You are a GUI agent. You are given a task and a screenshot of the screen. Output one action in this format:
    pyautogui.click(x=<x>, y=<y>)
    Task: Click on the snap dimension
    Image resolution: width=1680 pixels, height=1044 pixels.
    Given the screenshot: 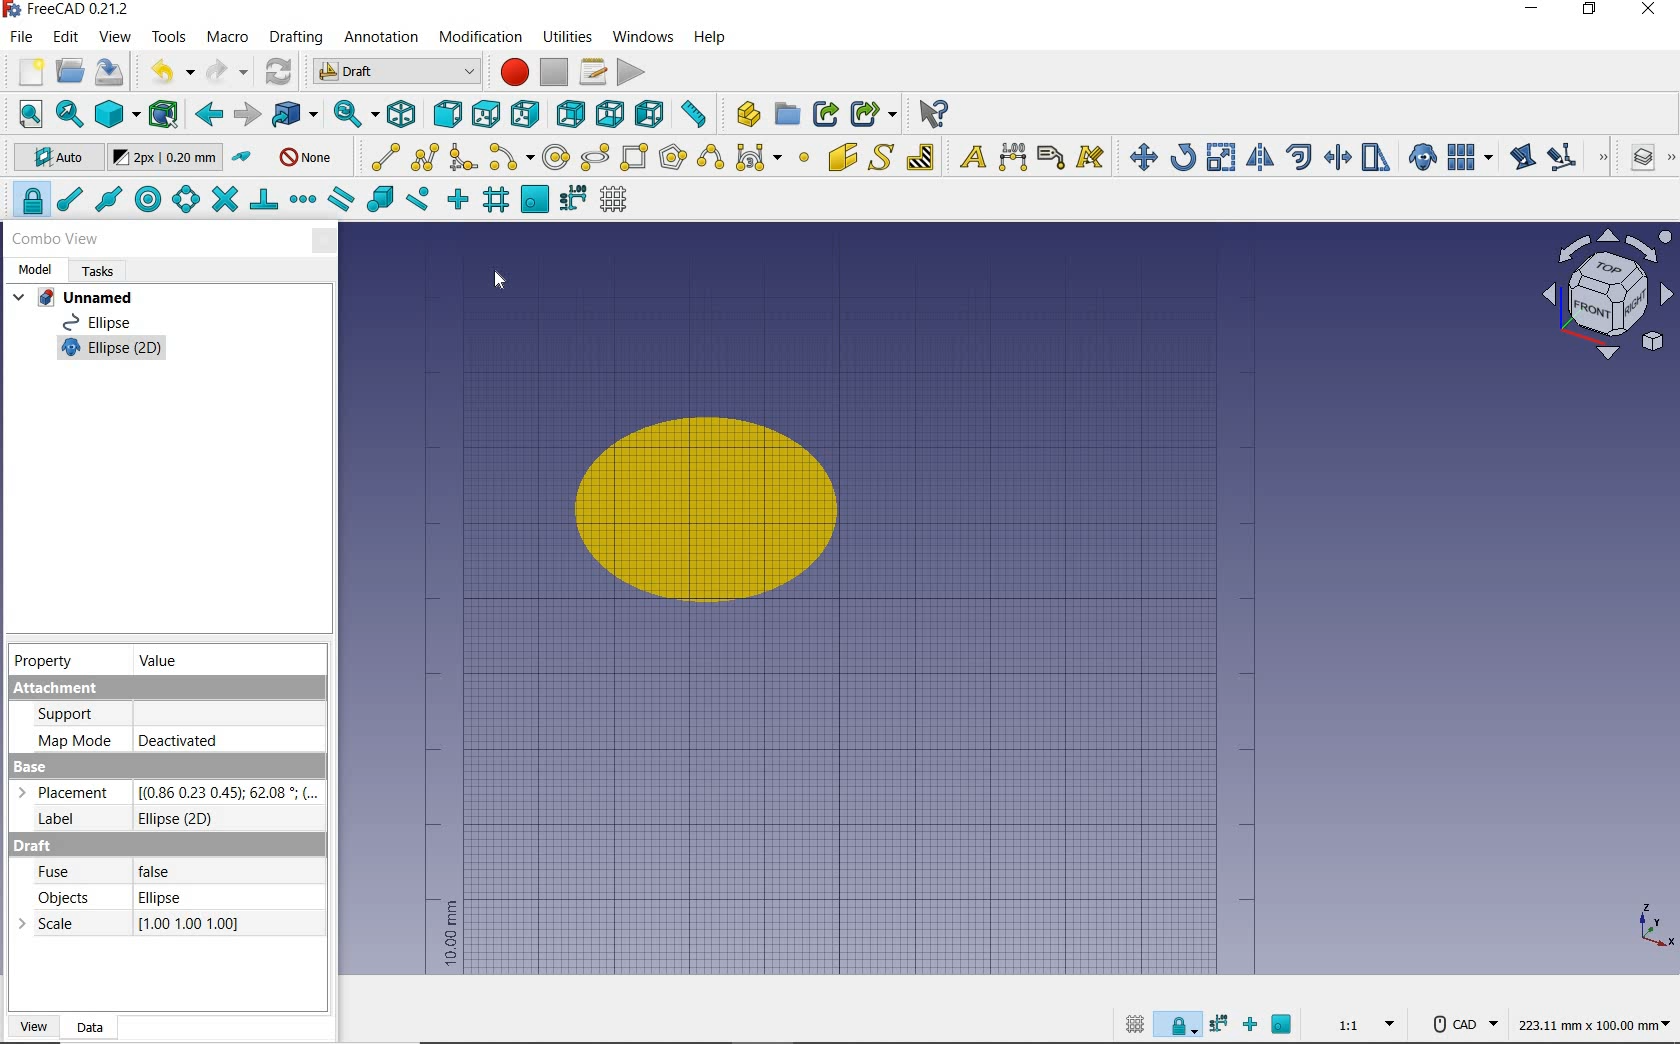 What is the action you would take?
    pyautogui.click(x=1218, y=1027)
    